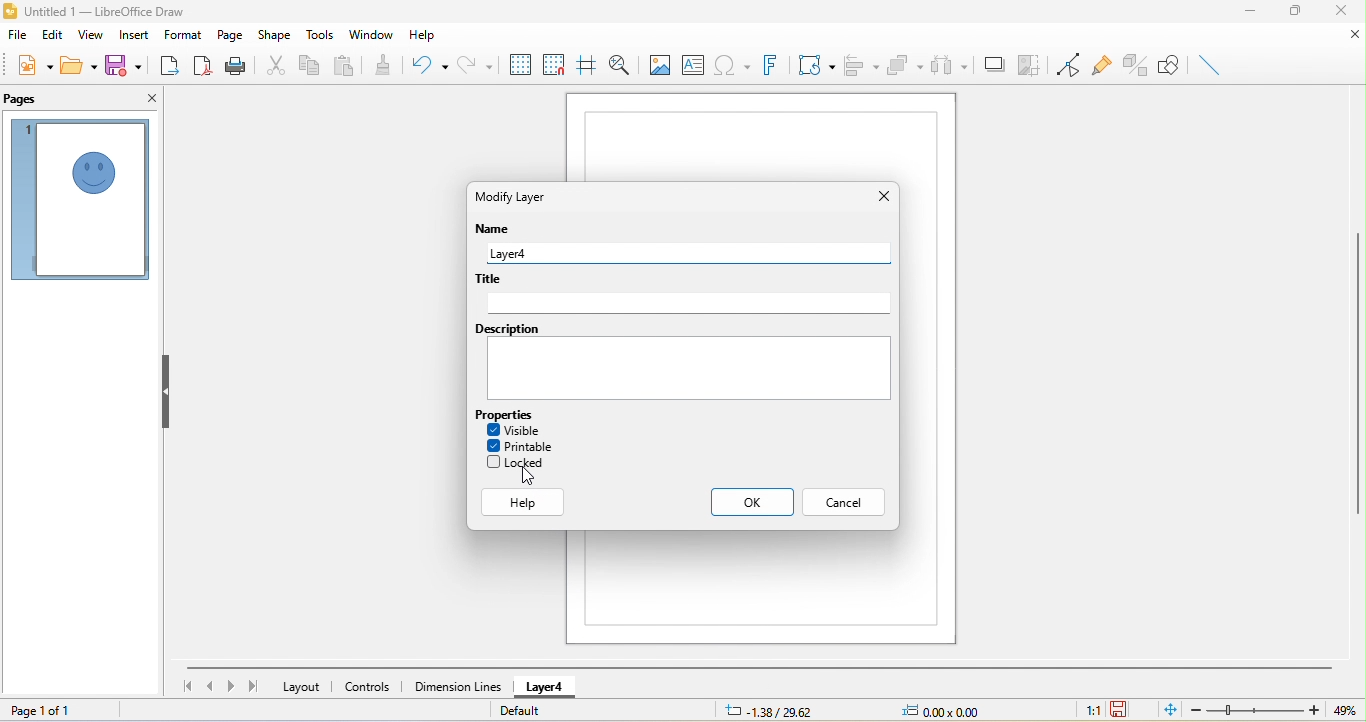 The width and height of the screenshot is (1366, 722). What do you see at coordinates (521, 428) in the screenshot?
I see `visible` at bounding box center [521, 428].